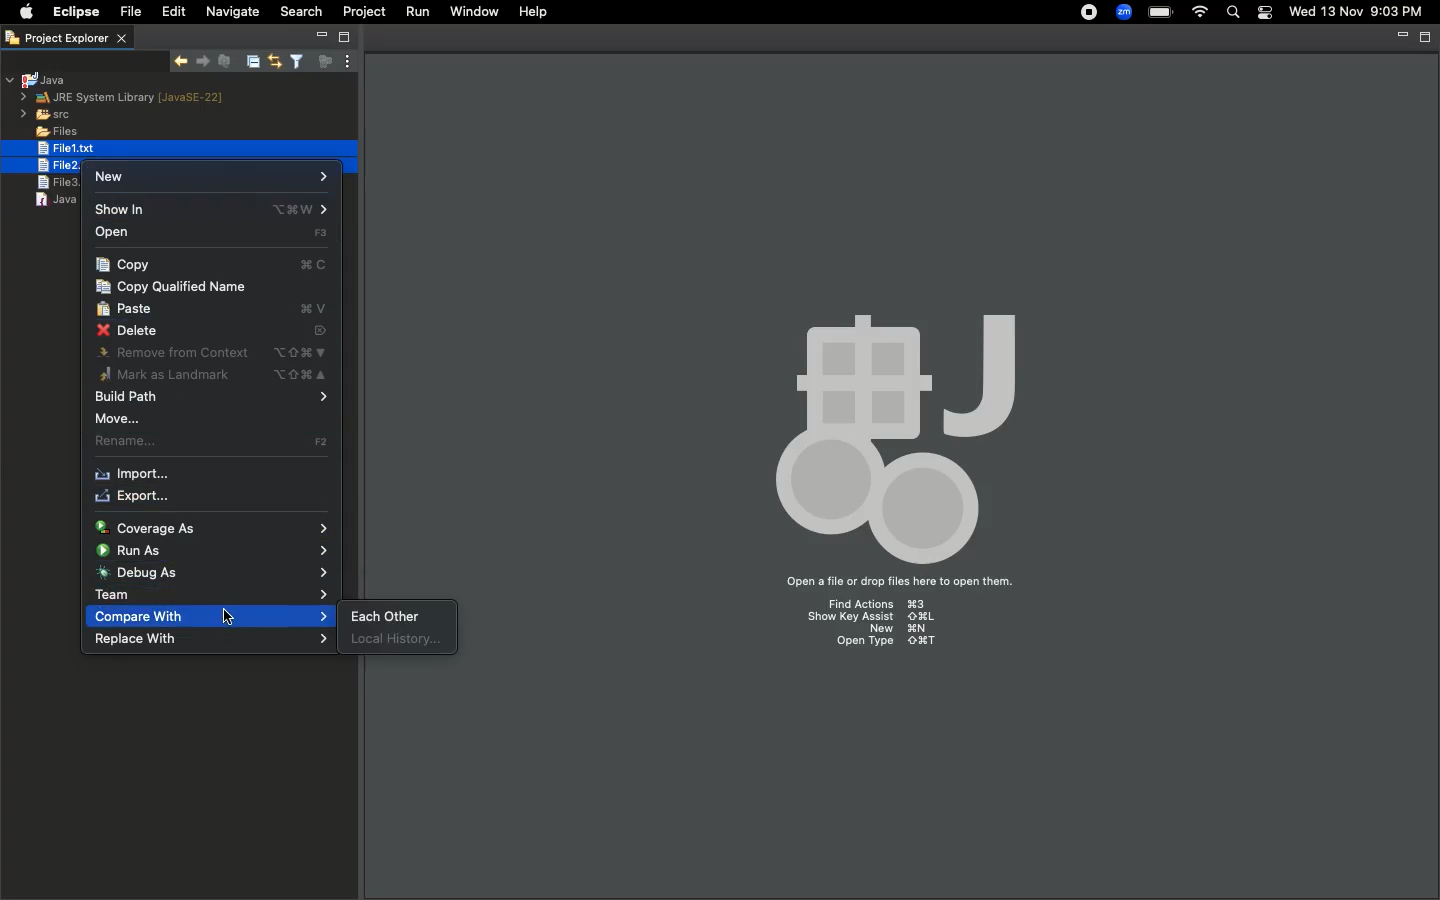  What do you see at coordinates (215, 330) in the screenshot?
I see `Delete` at bounding box center [215, 330].